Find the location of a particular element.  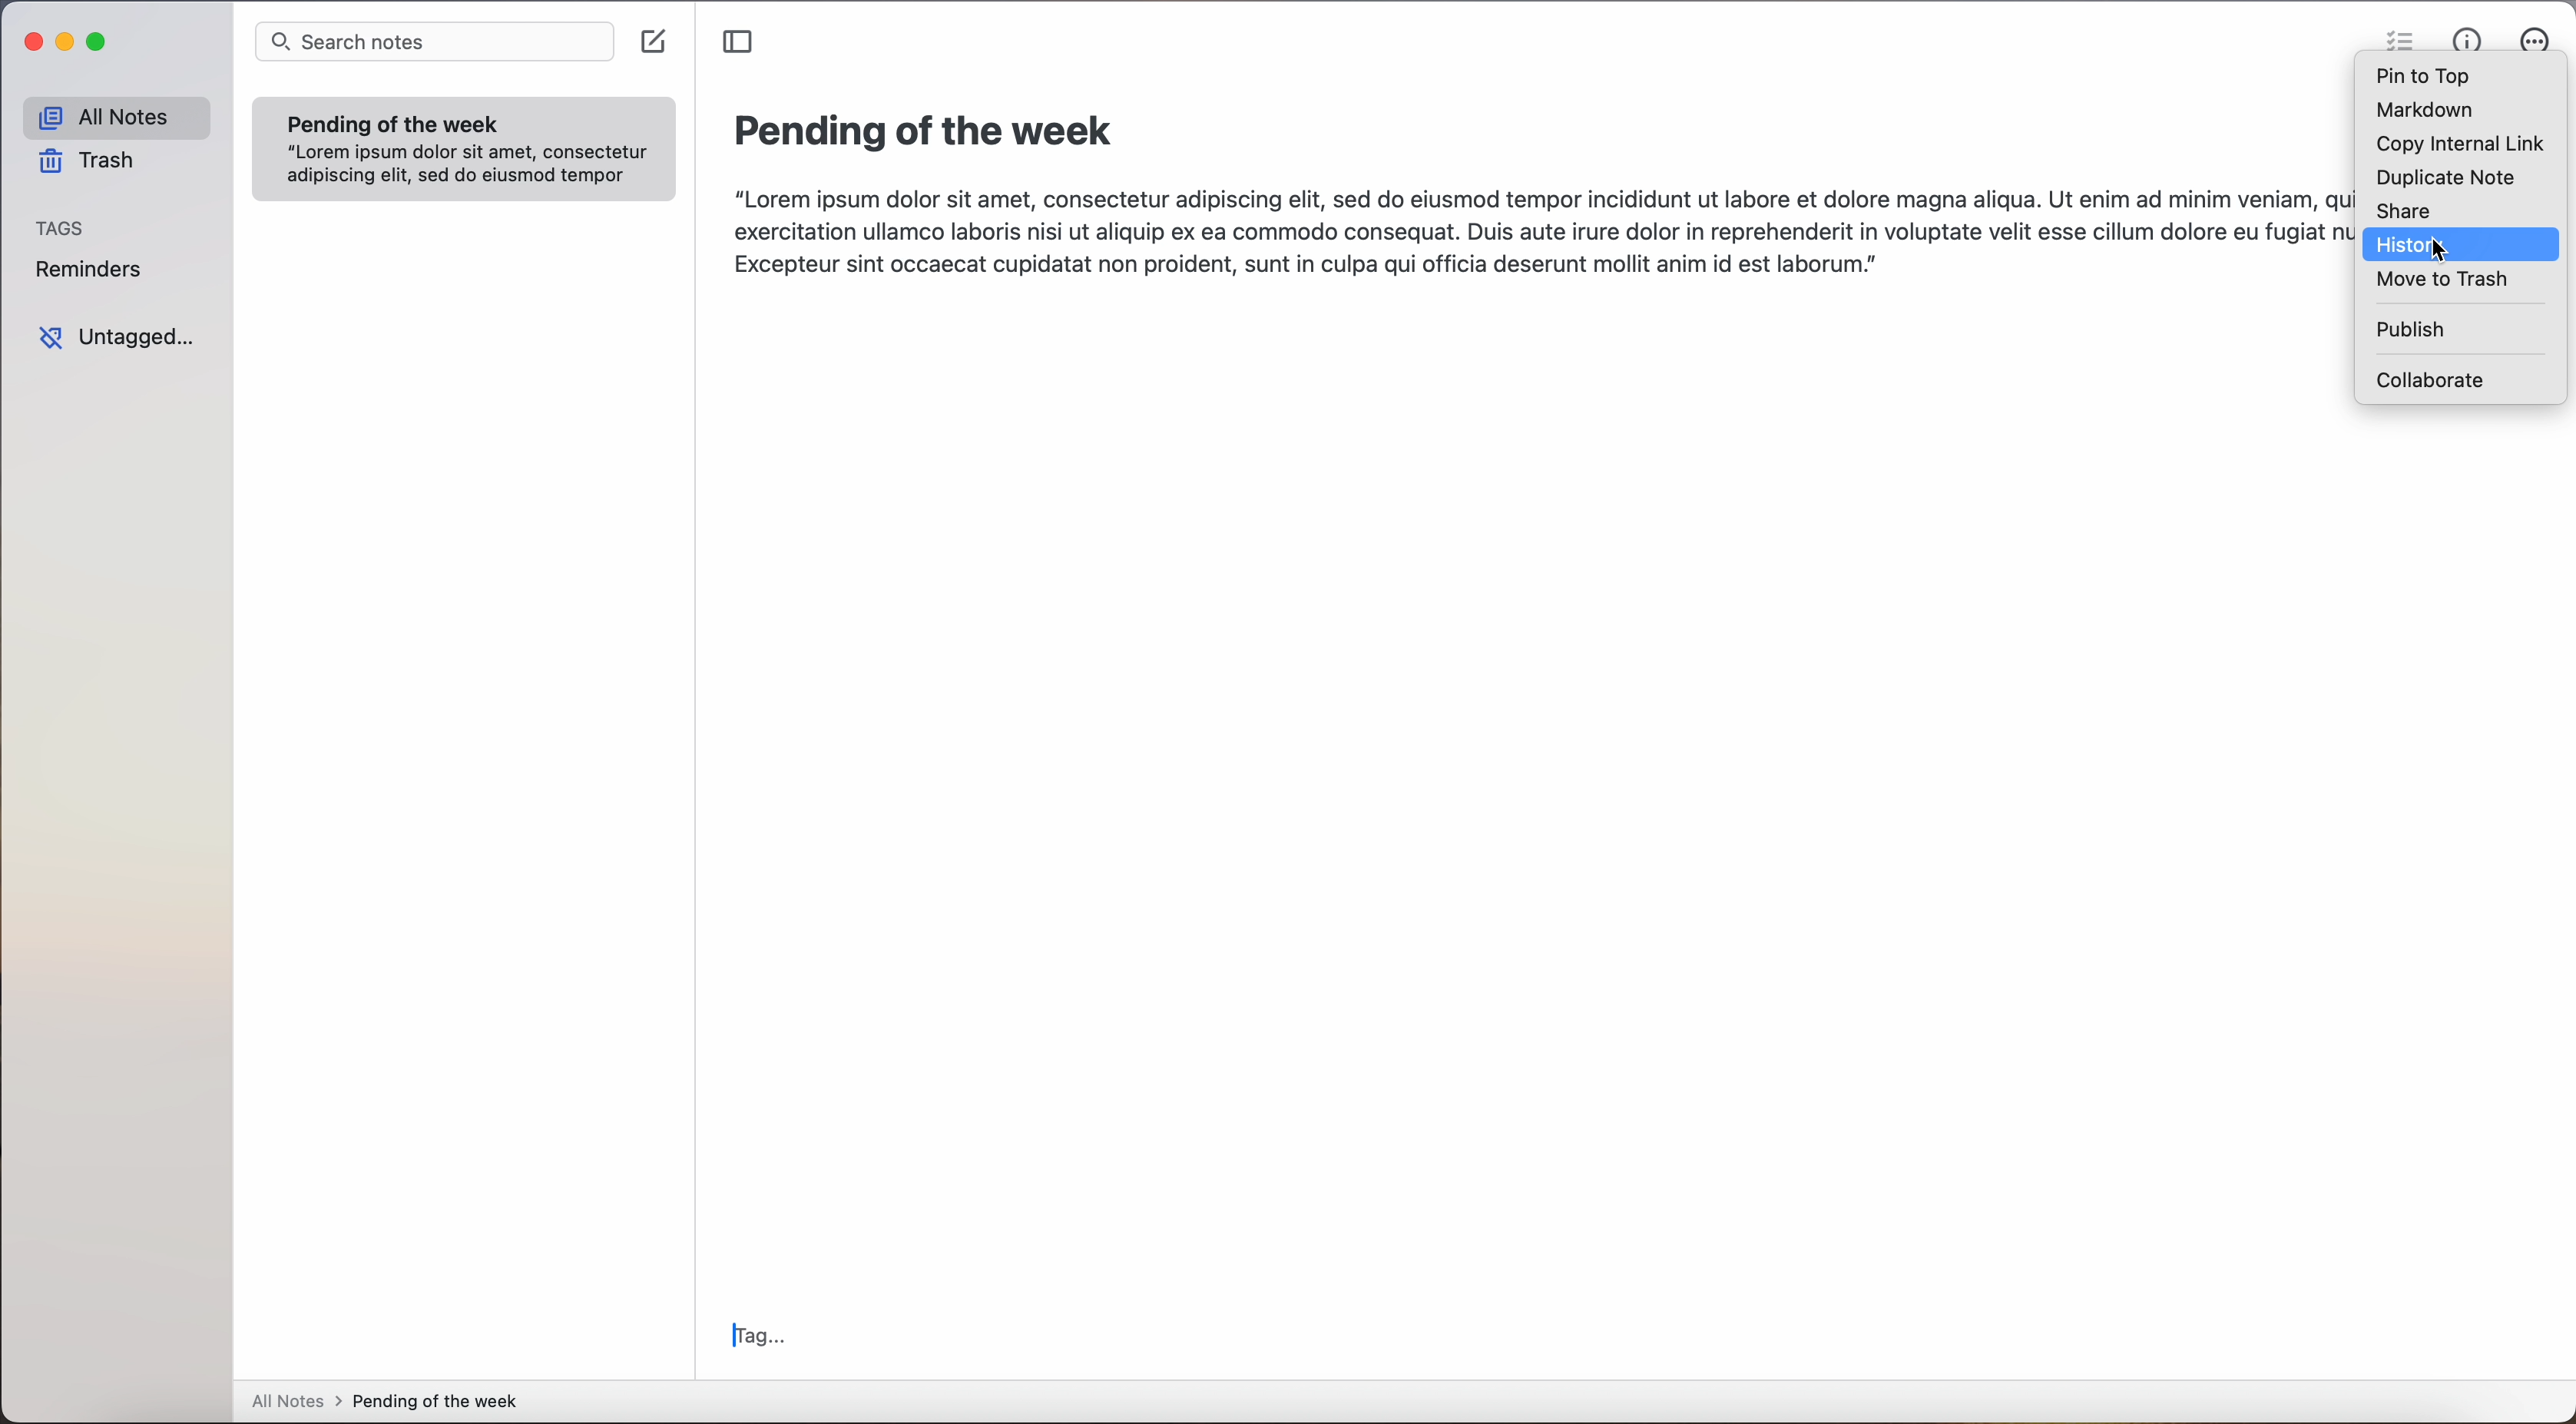

markdown is located at coordinates (2428, 110).